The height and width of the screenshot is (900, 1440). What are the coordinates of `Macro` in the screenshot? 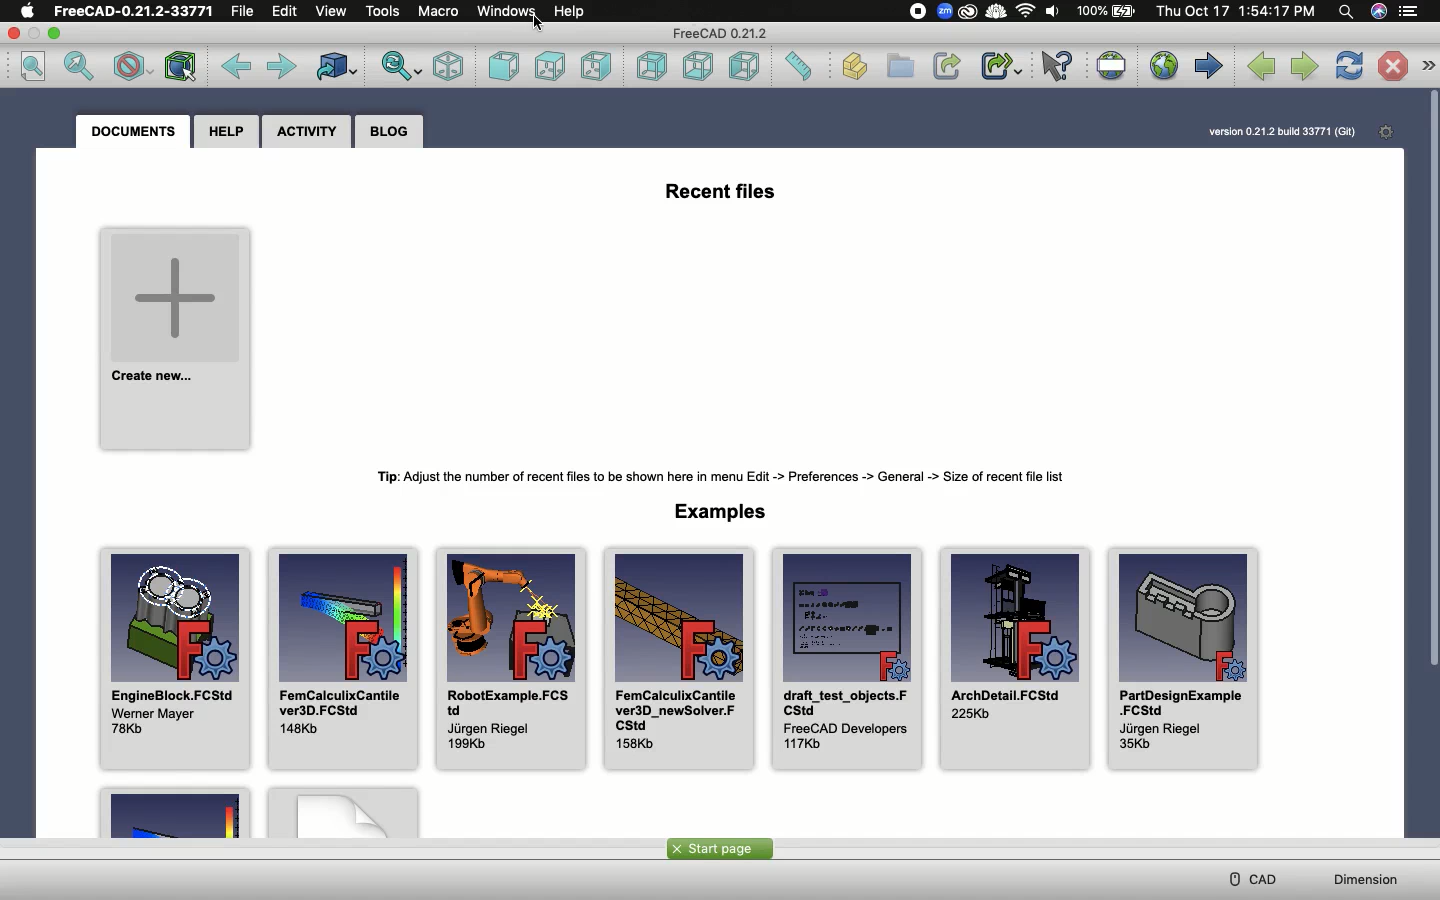 It's located at (439, 11).